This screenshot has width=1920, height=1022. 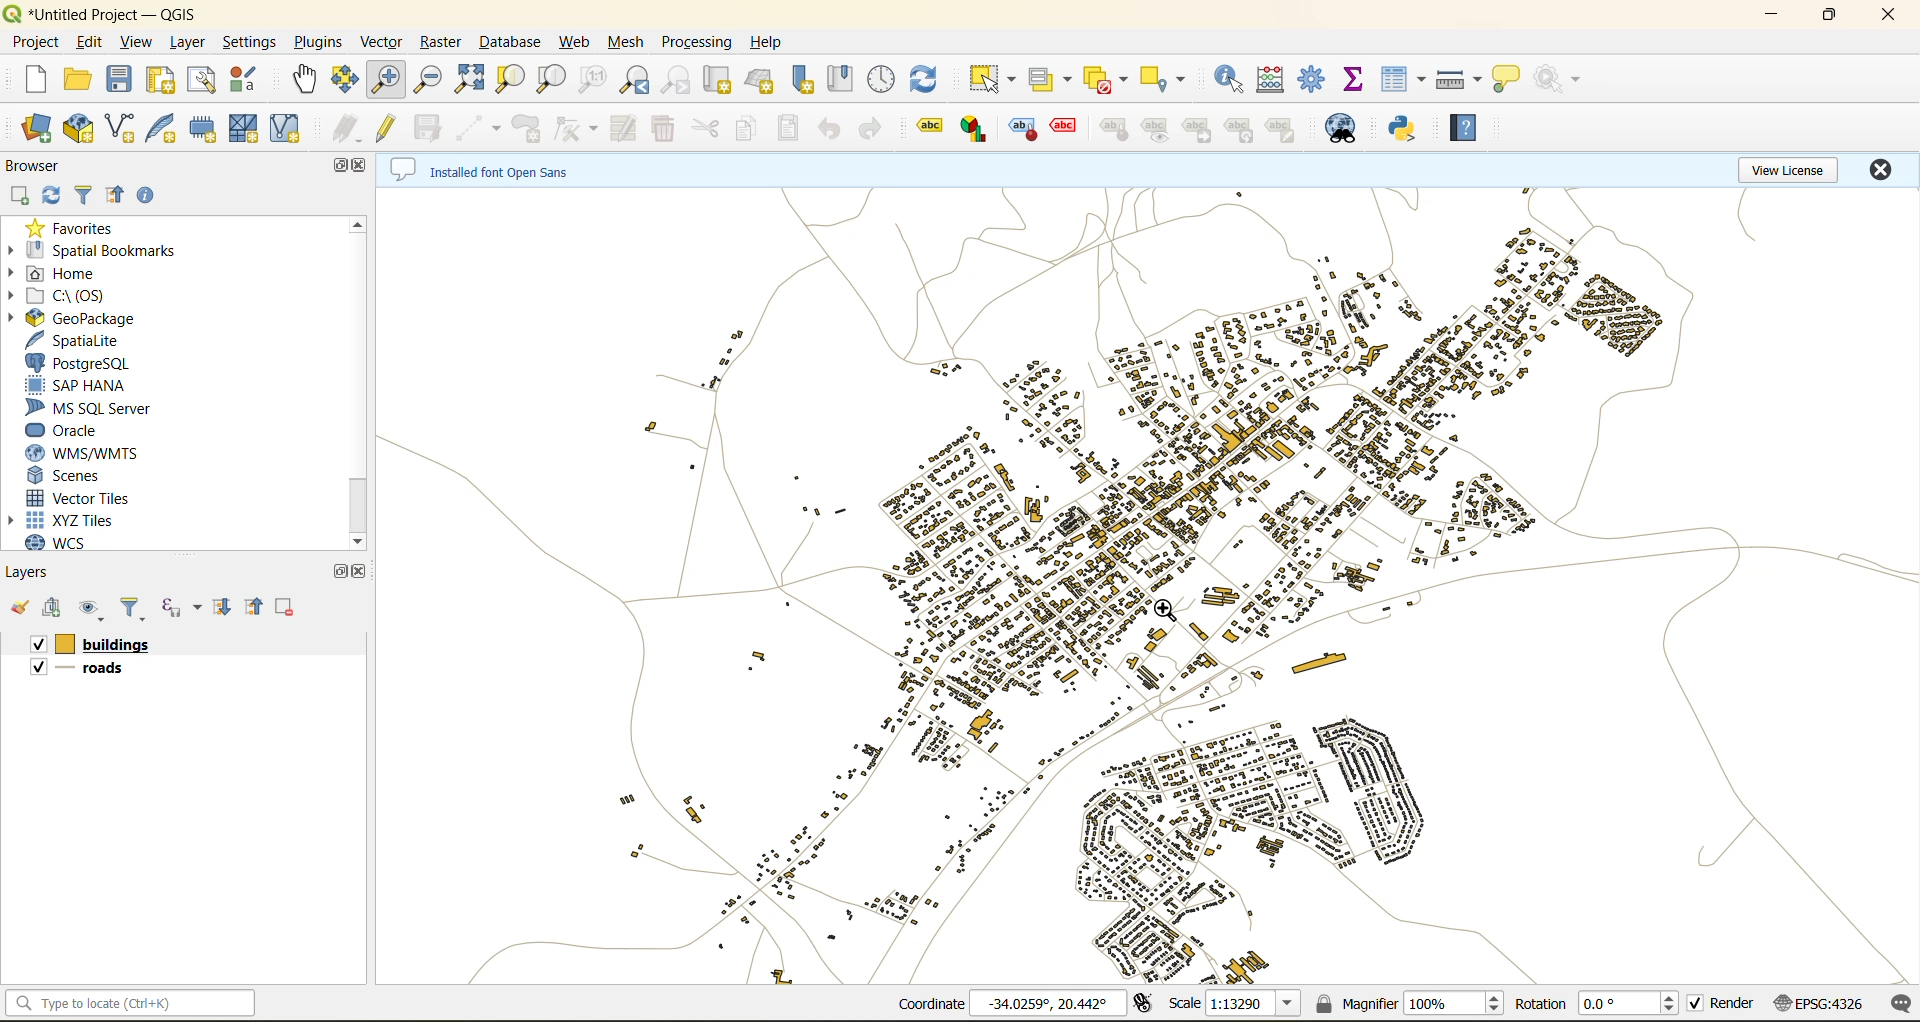 What do you see at coordinates (389, 127) in the screenshot?
I see `toggle edits` at bounding box center [389, 127].